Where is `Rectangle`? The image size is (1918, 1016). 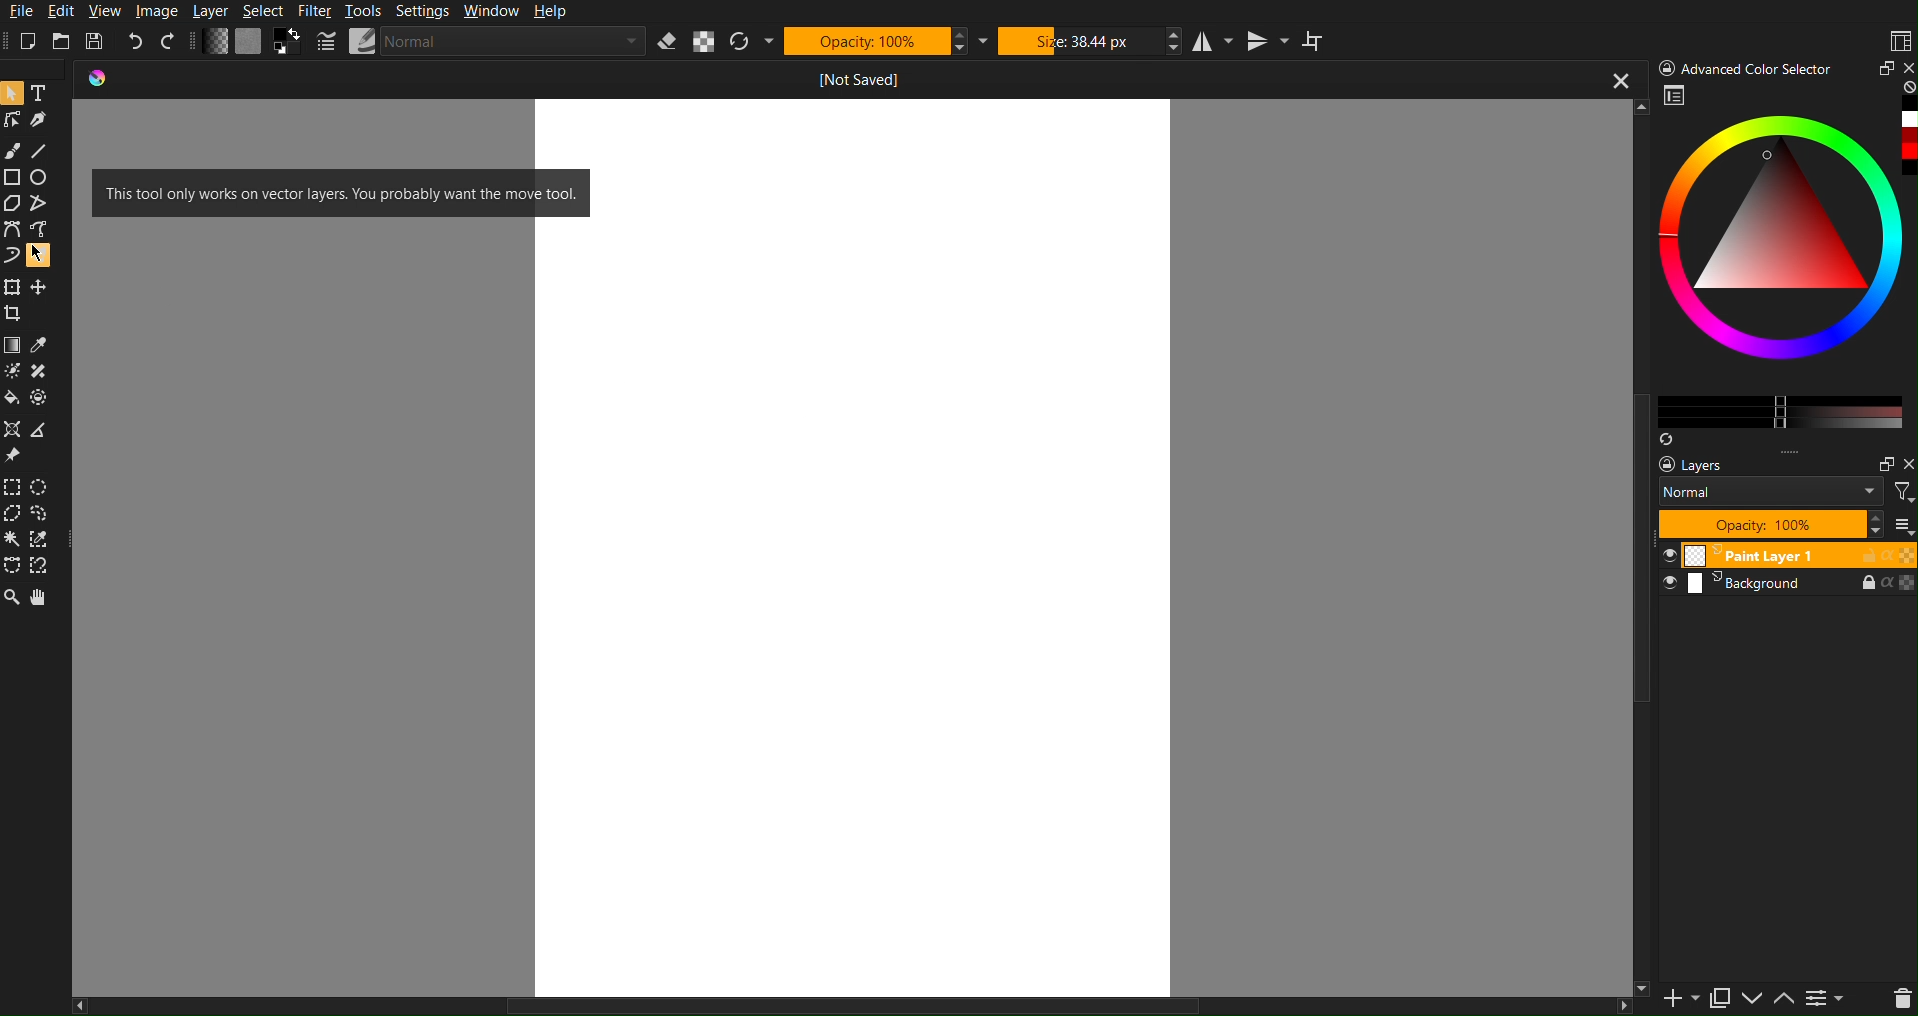
Rectangle is located at coordinates (13, 177).